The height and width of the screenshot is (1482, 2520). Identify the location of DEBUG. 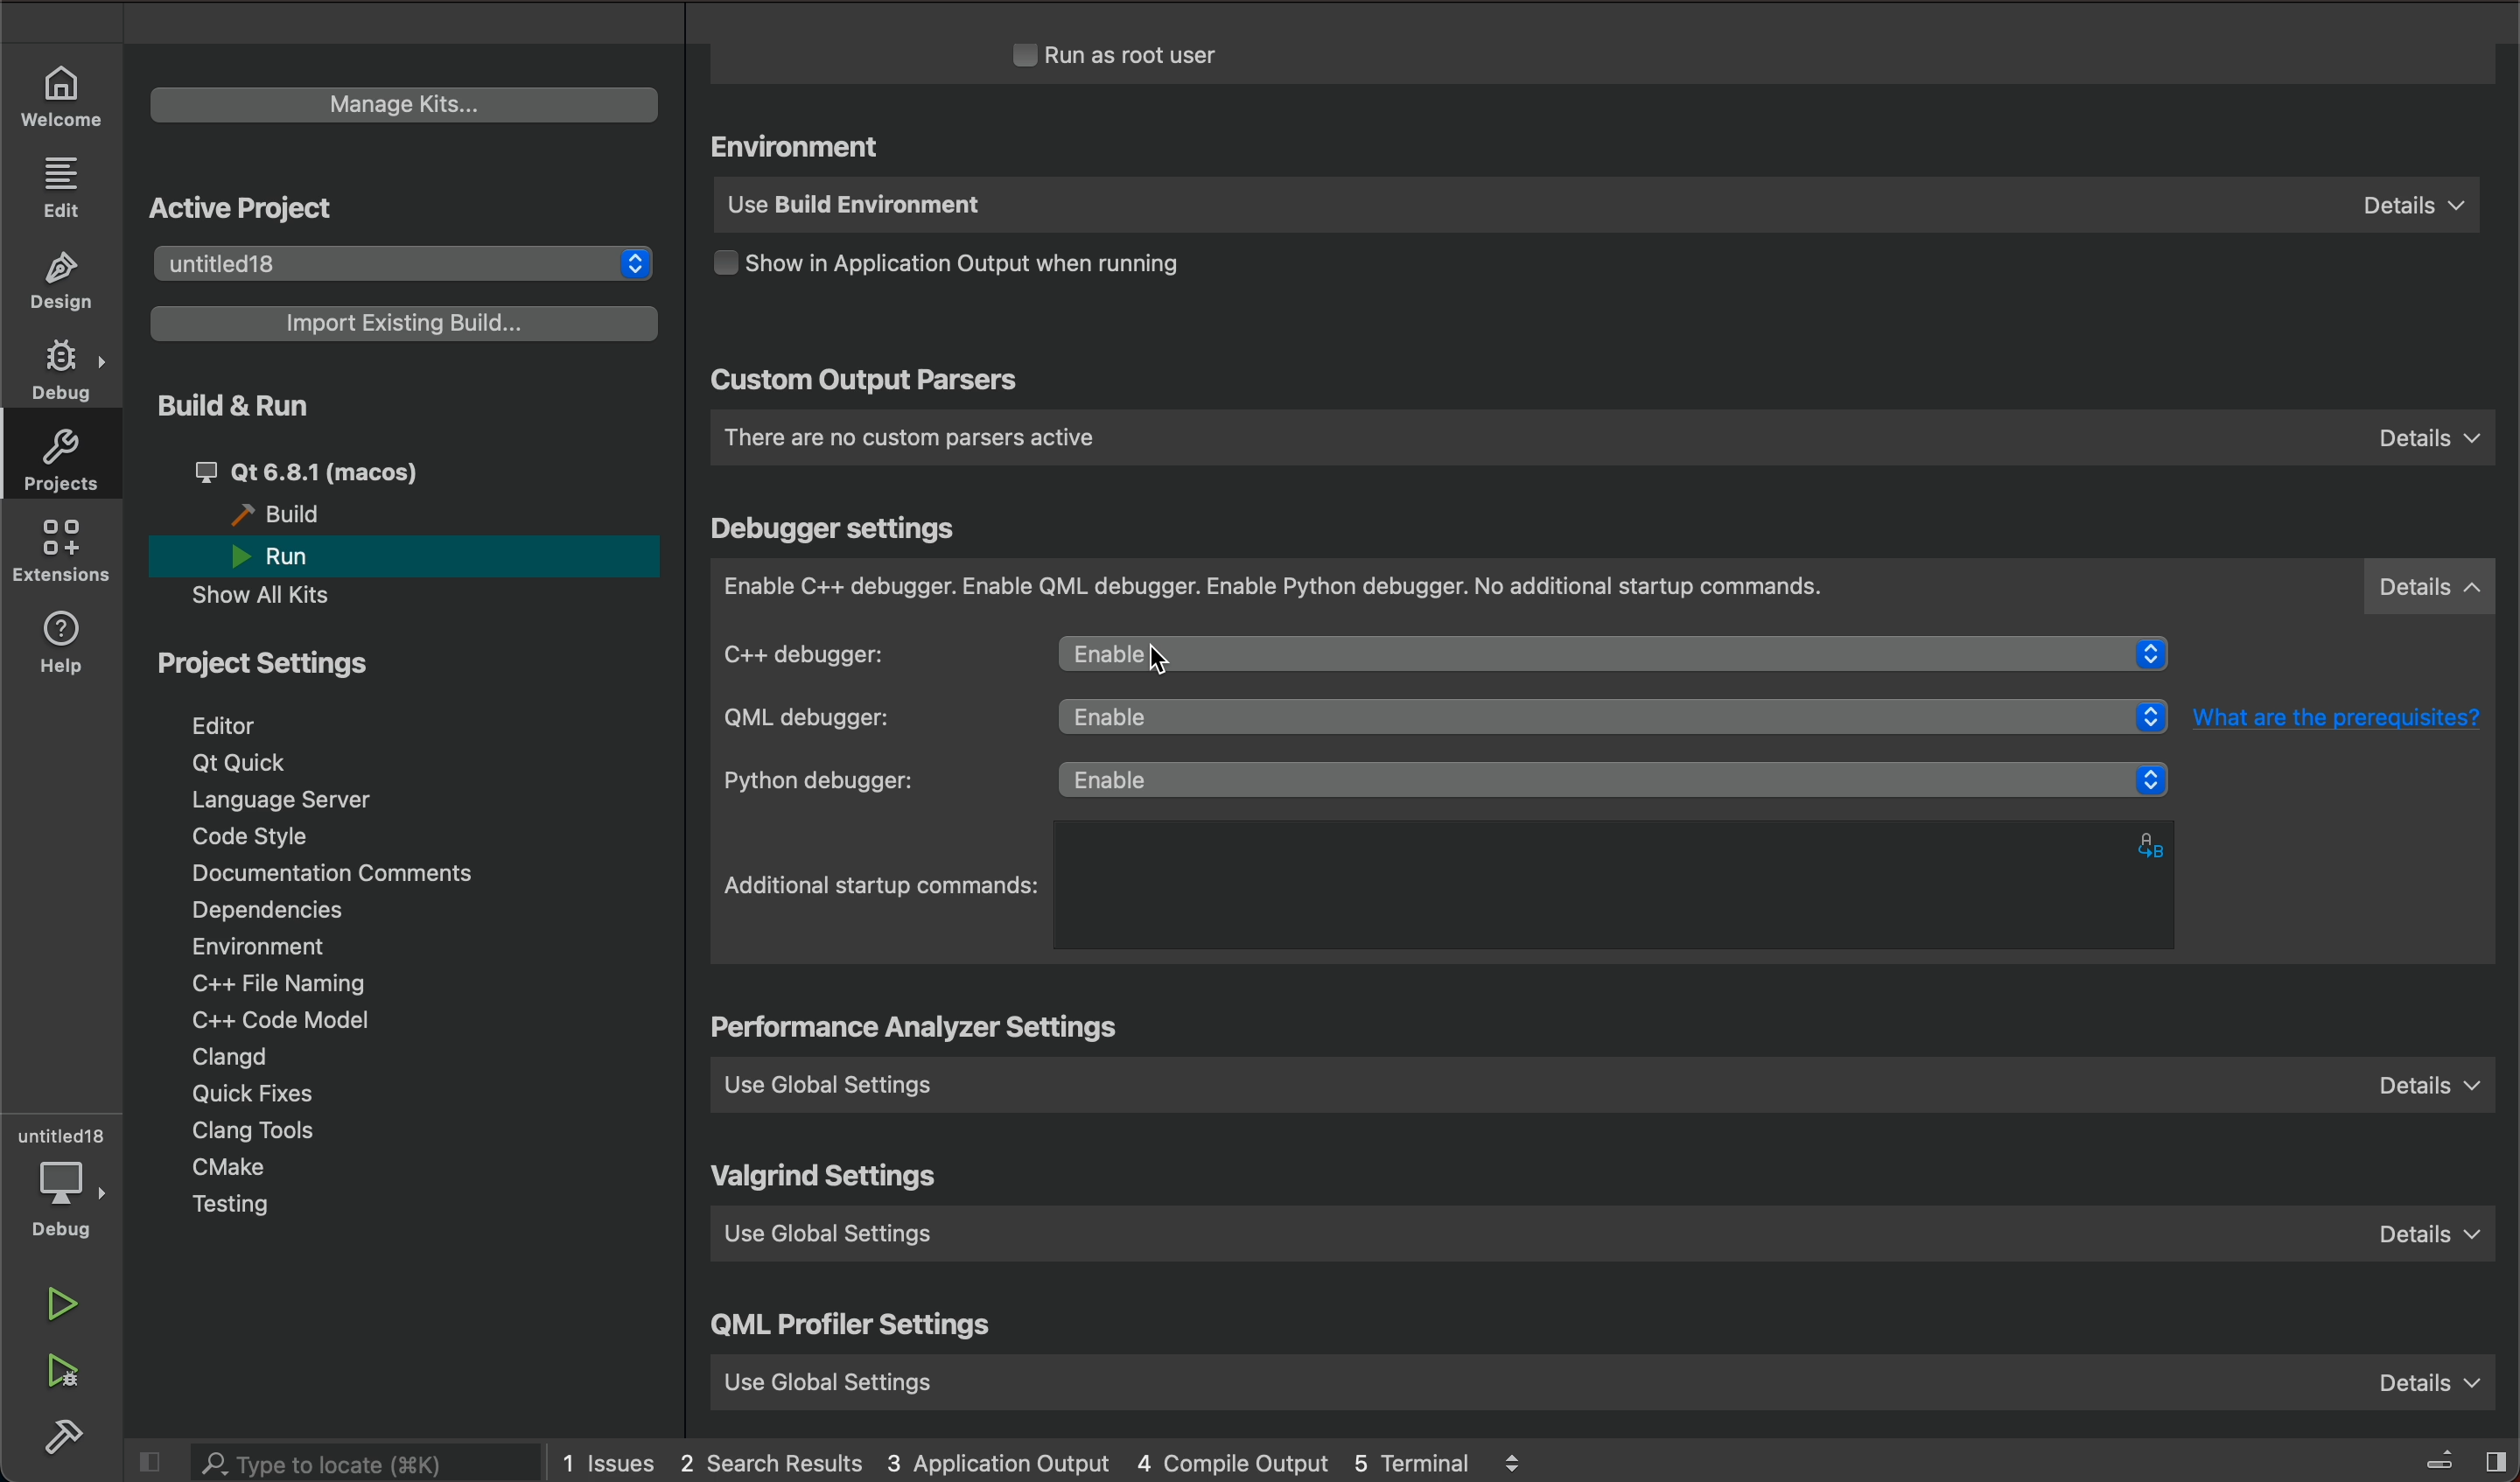
(65, 372).